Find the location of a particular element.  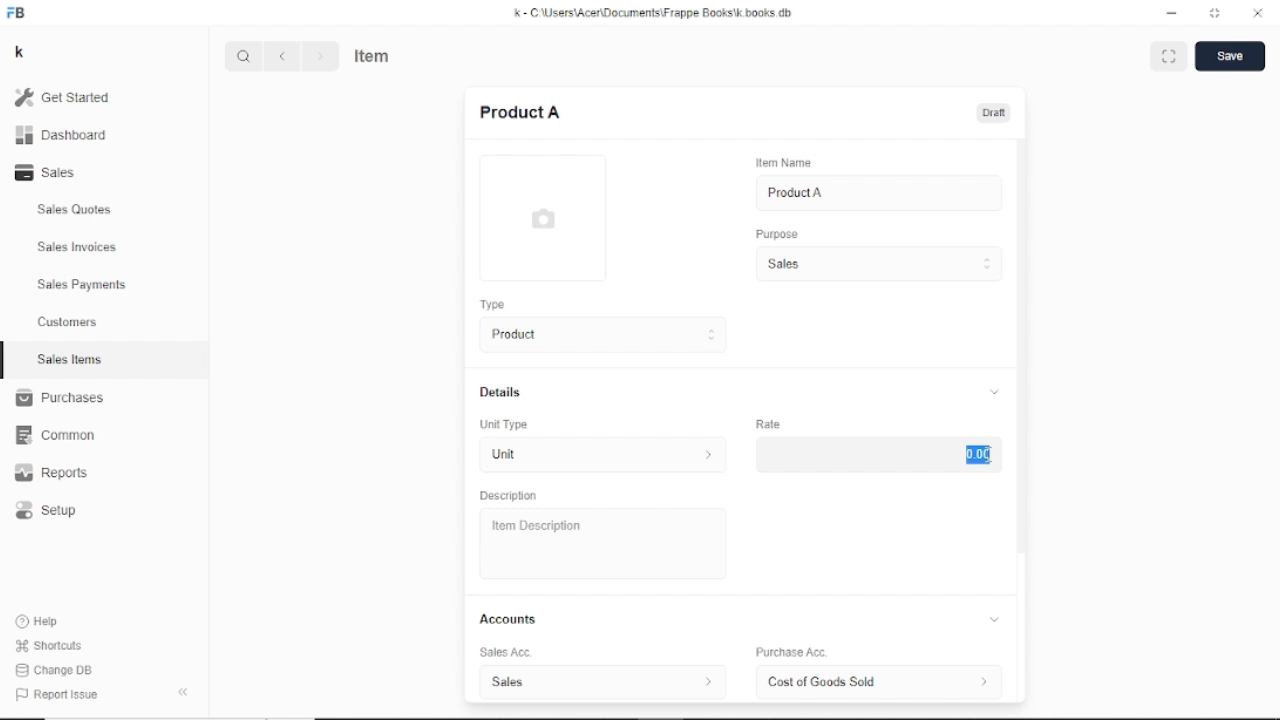

Shortcuts is located at coordinates (51, 647).